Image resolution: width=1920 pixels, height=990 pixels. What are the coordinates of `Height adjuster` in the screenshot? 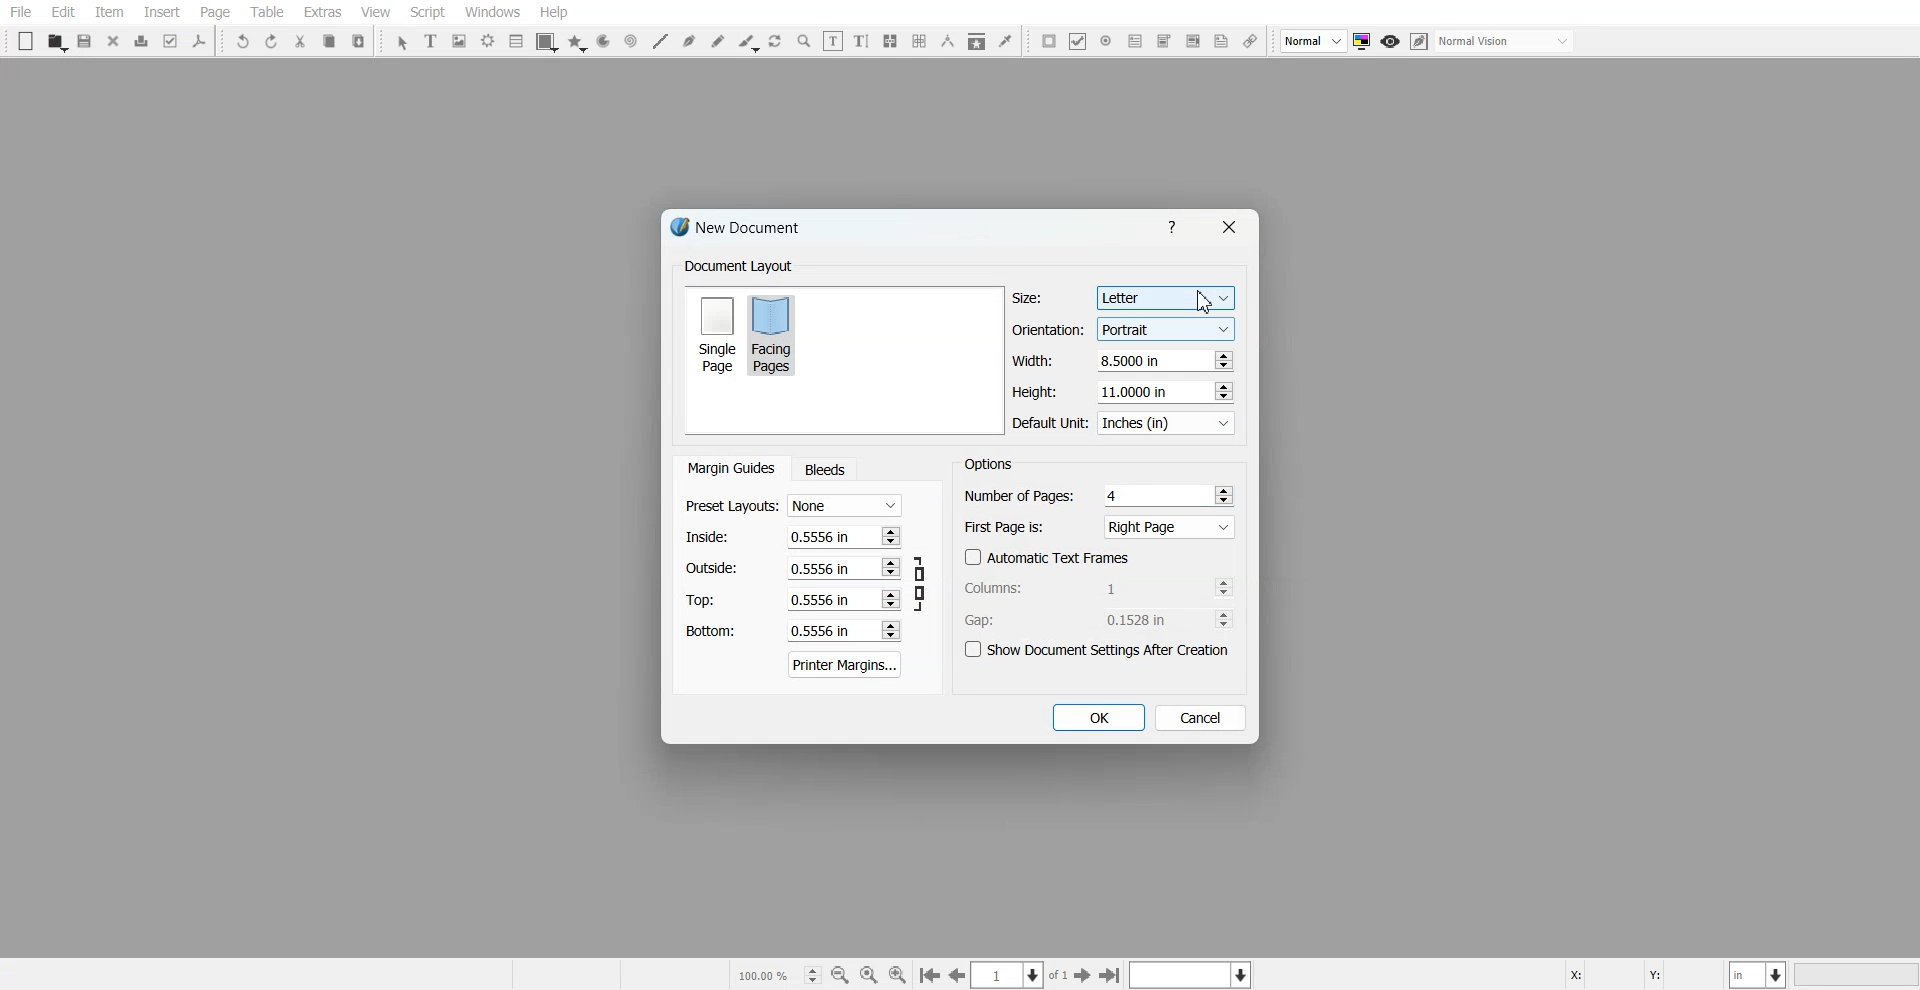 It's located at (1124, 391).